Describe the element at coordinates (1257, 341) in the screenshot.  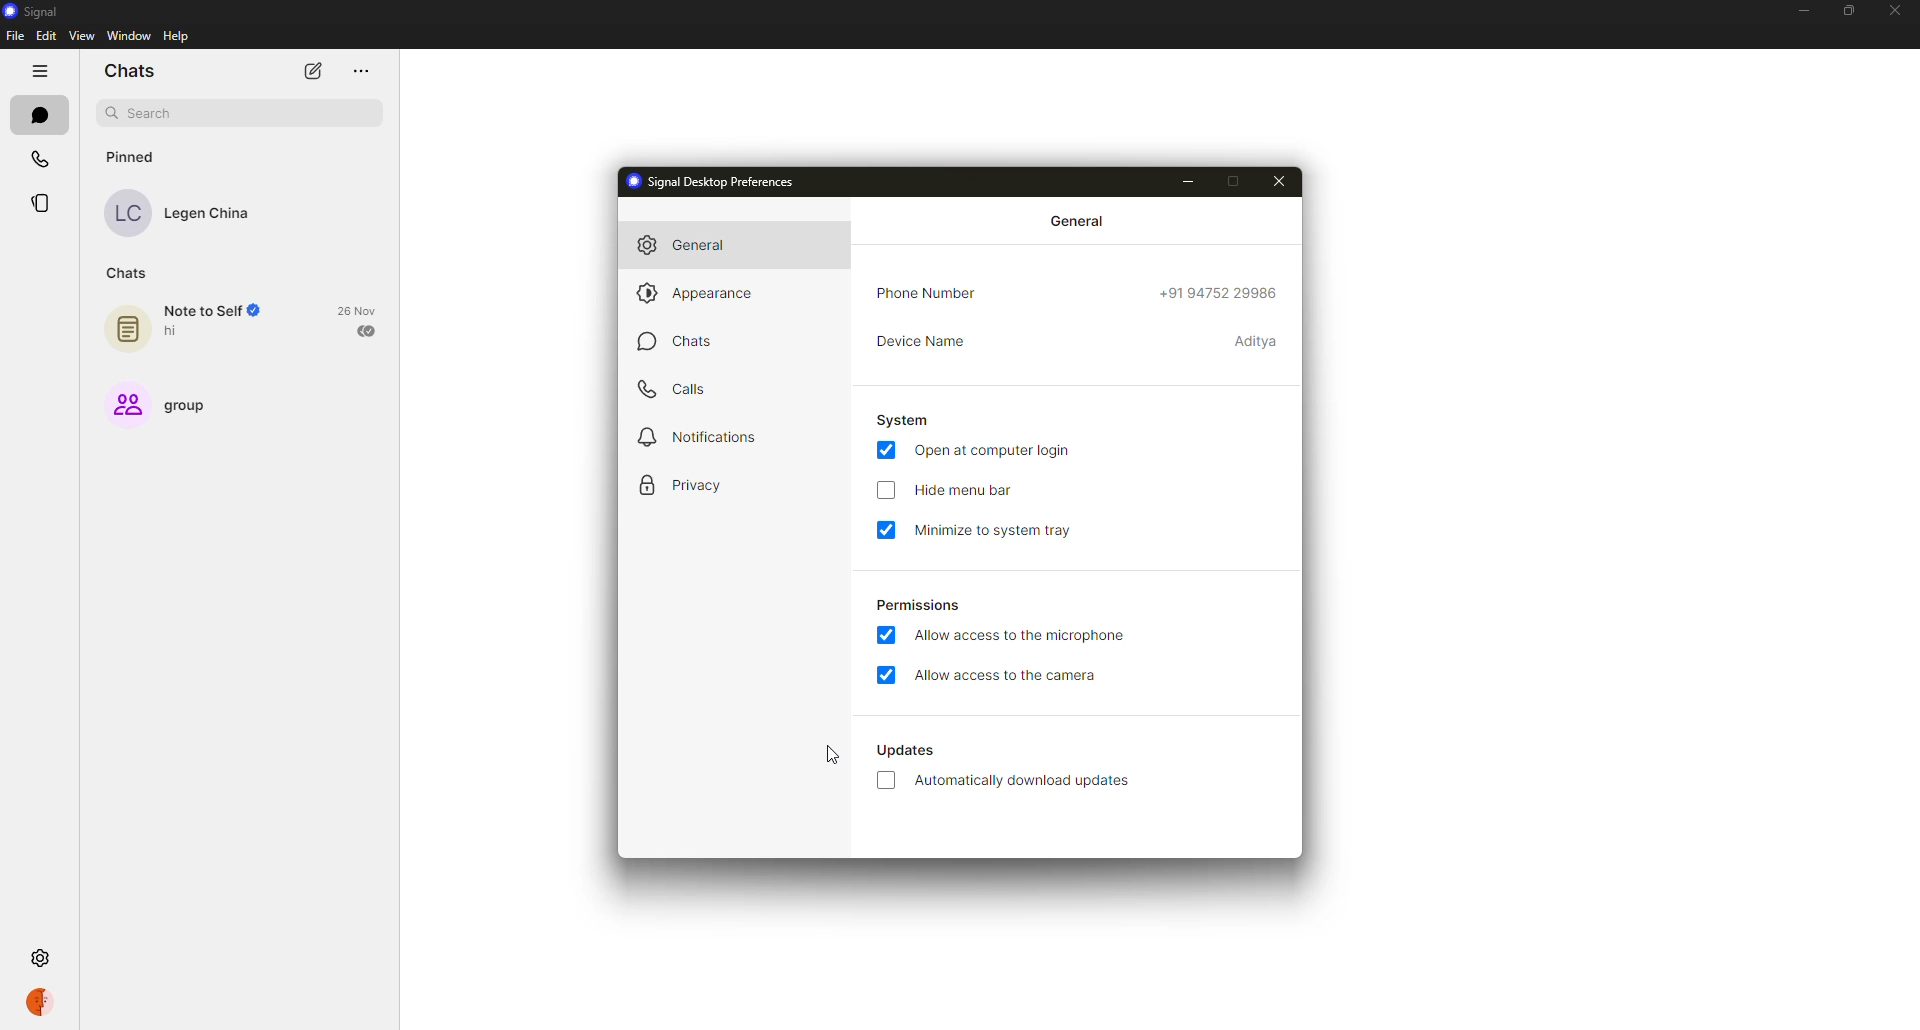
I see `device name` at that location.